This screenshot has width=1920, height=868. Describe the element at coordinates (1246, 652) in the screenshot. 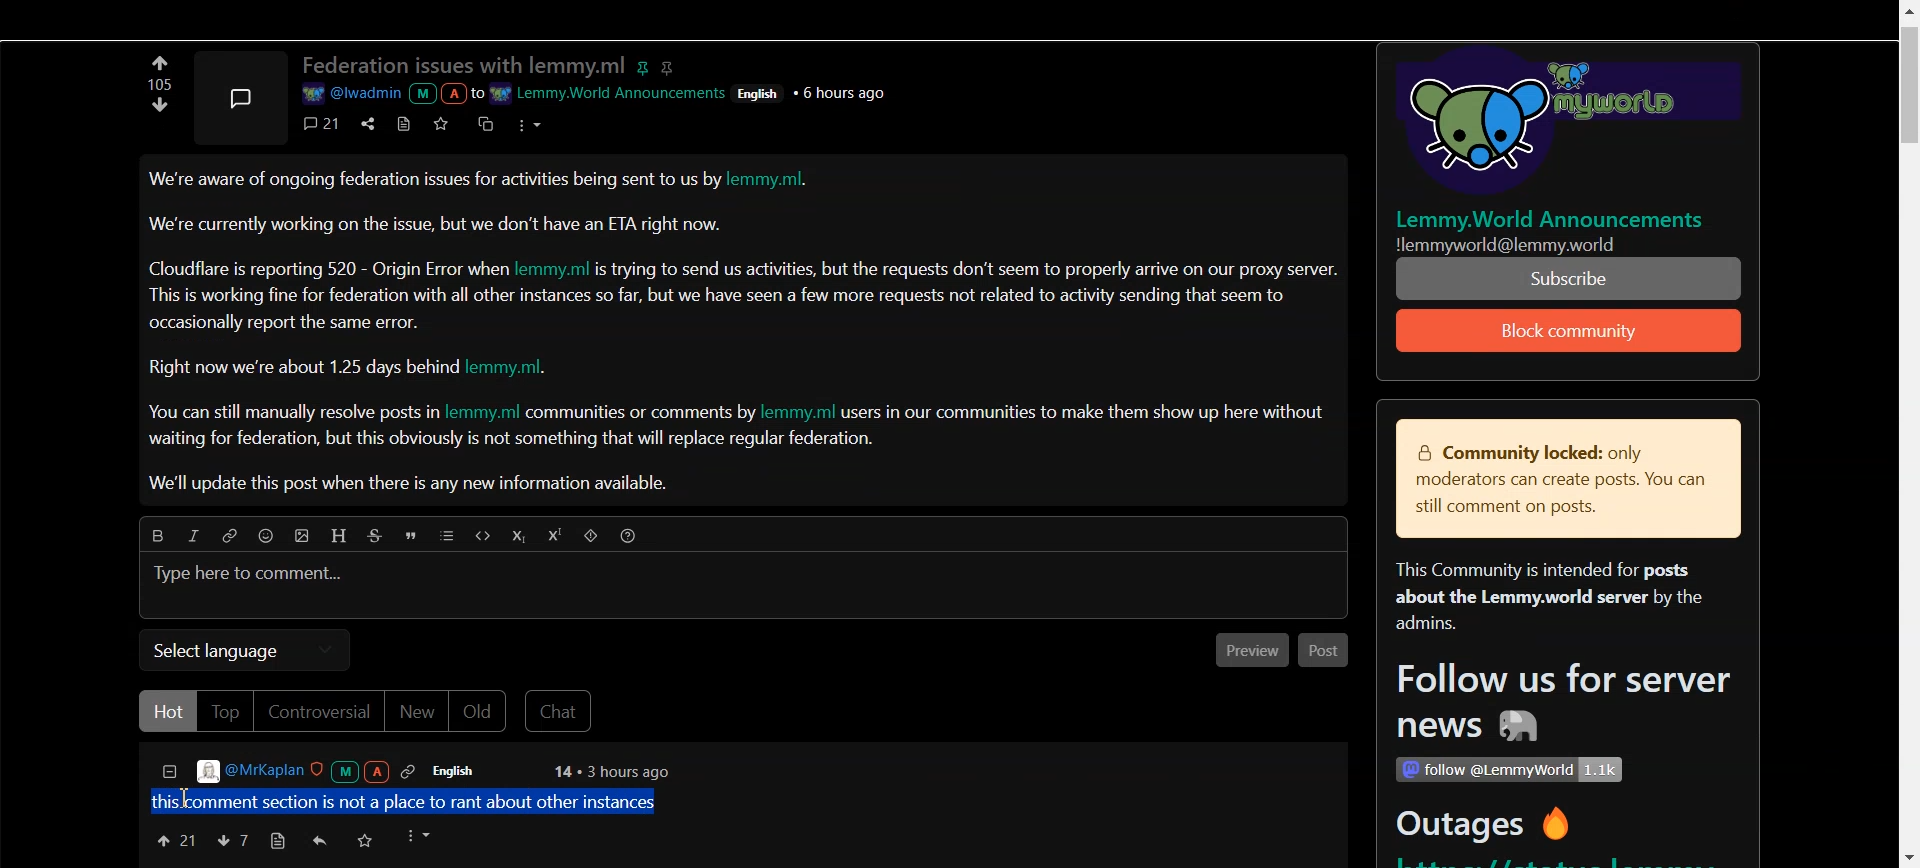

I see `Preview` at that location.